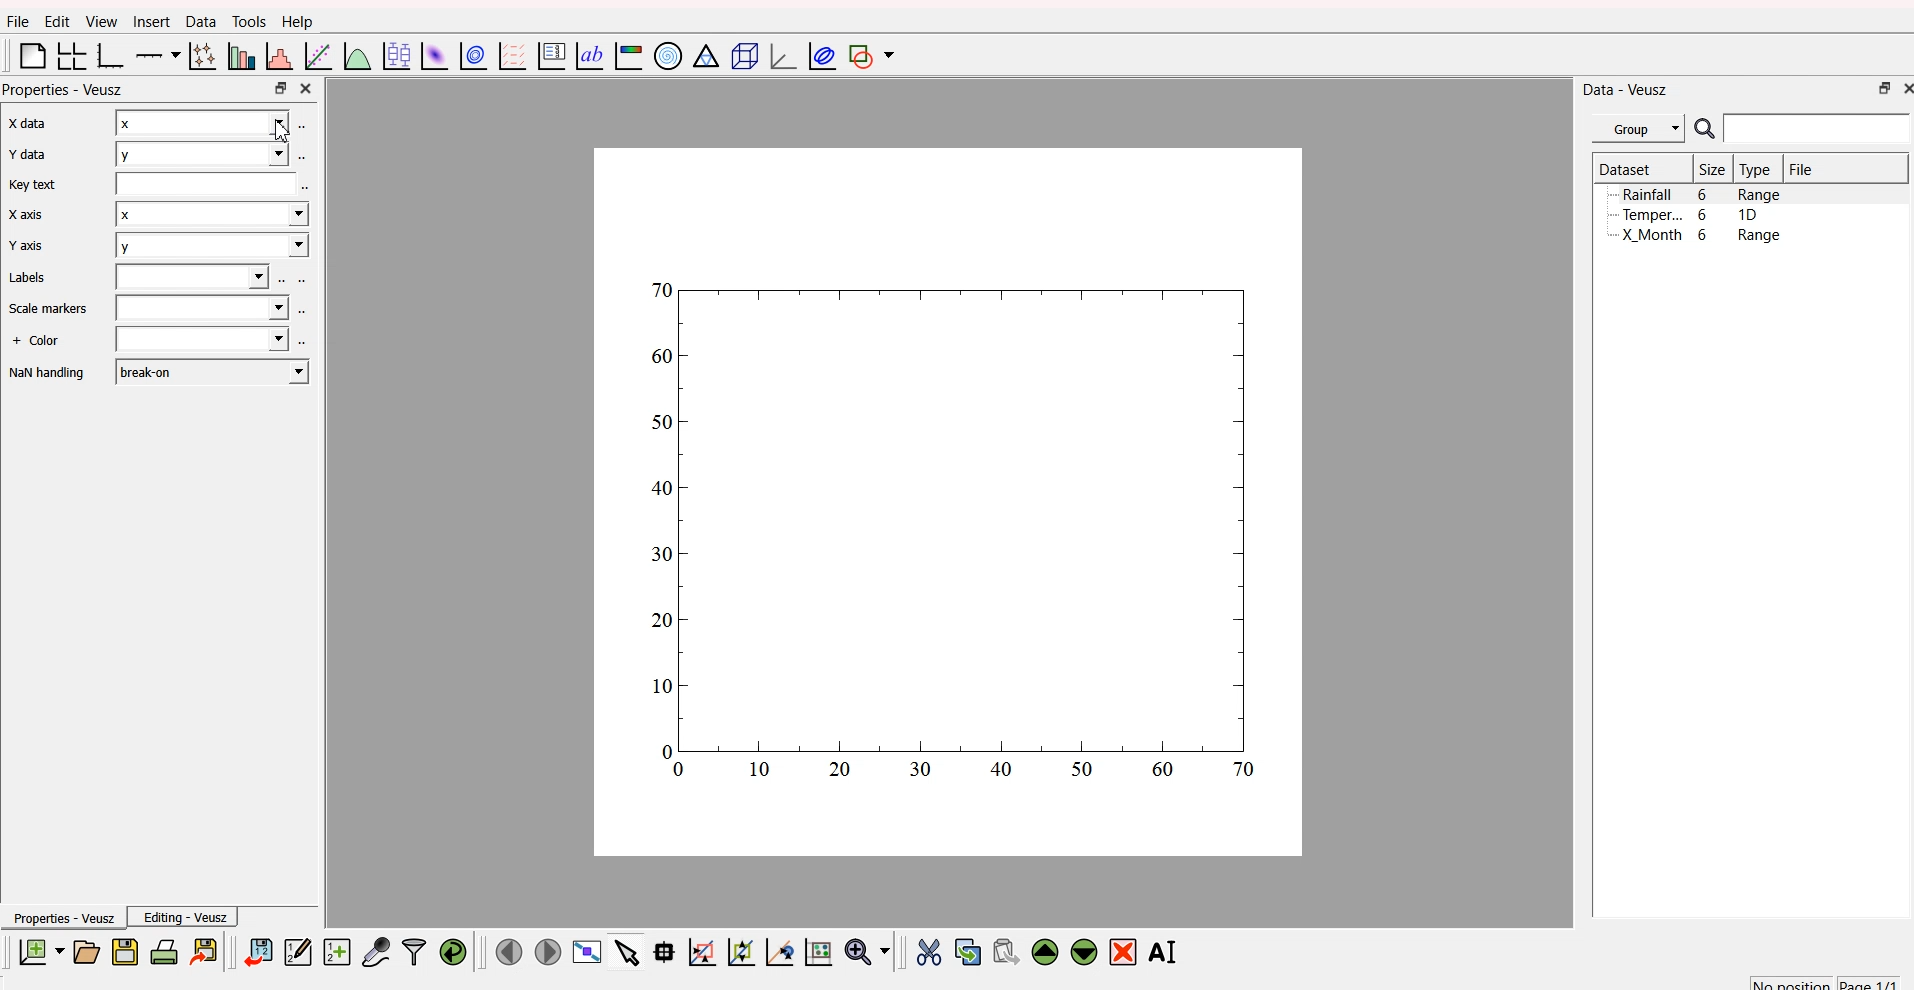  I want to click on Edit, so click(54, 21).